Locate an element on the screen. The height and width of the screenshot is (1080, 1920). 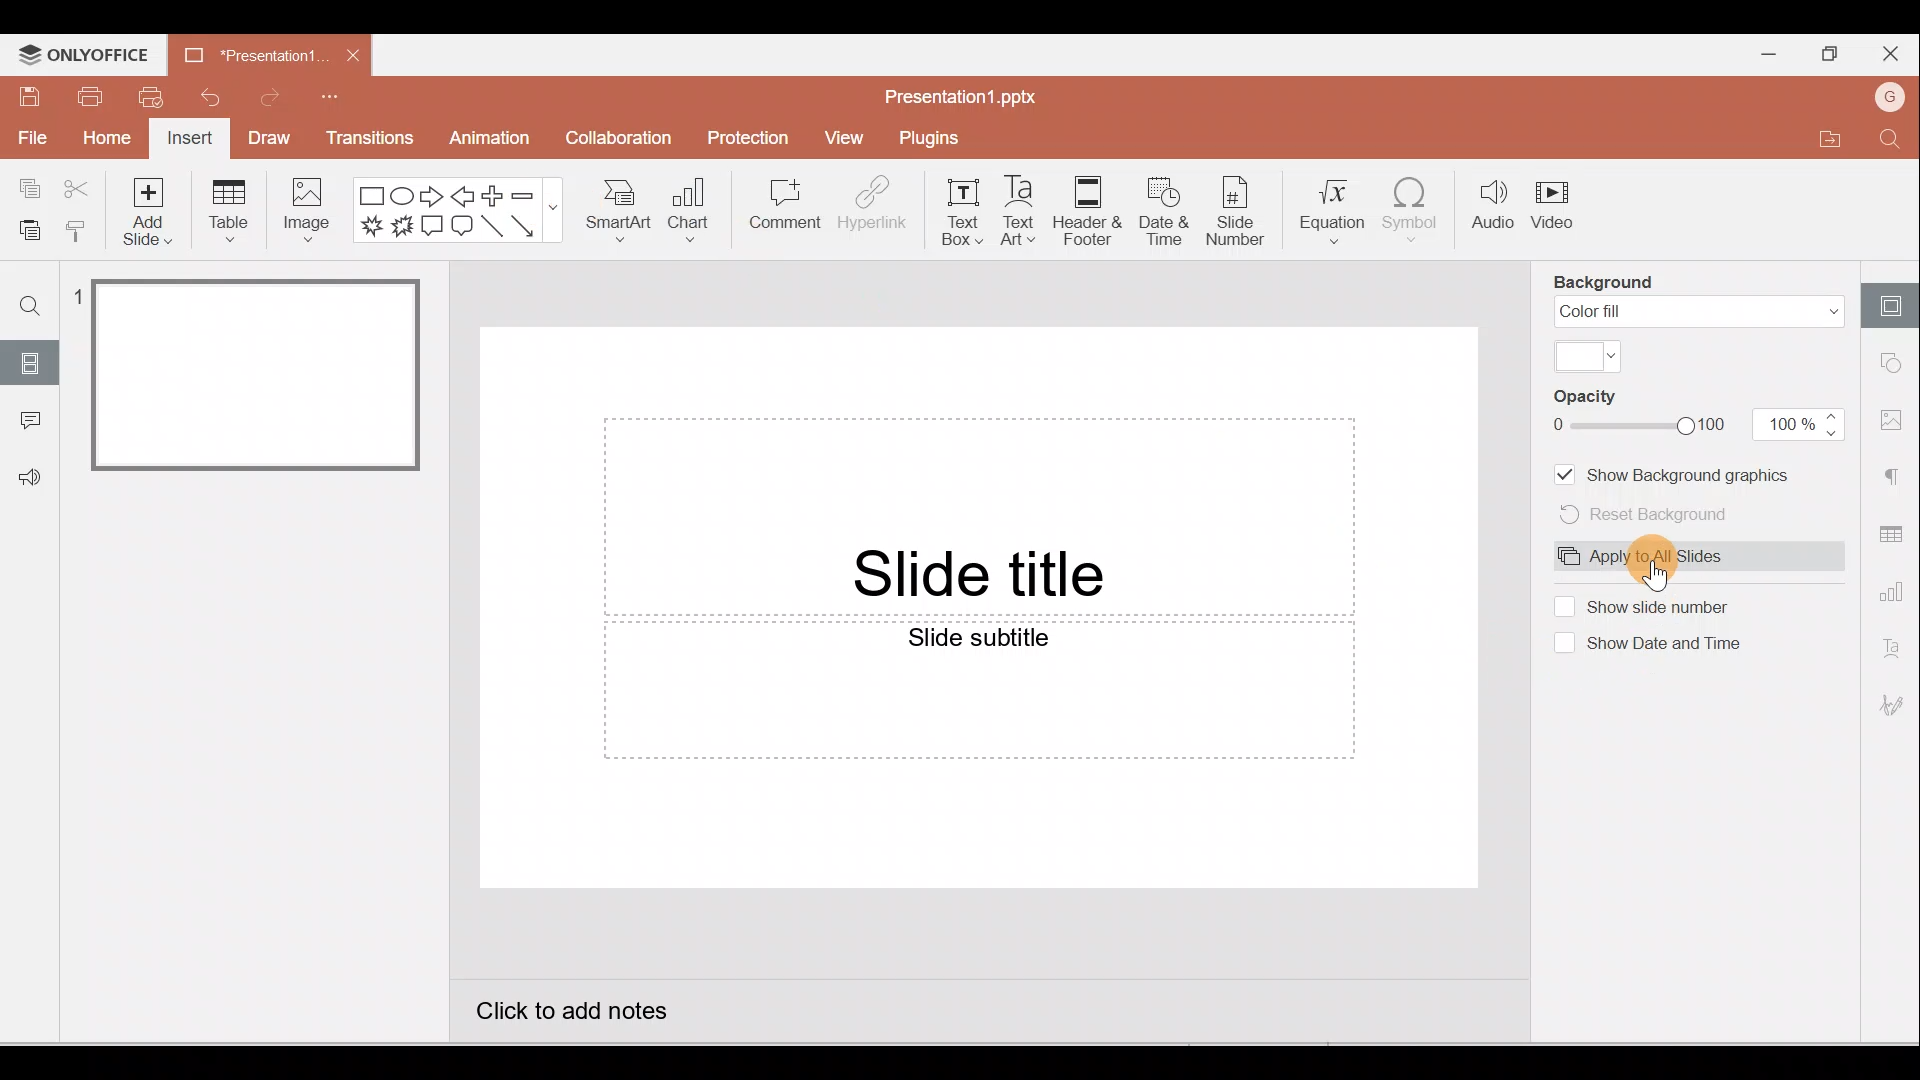
Slide is located at coordinates (32, 361).